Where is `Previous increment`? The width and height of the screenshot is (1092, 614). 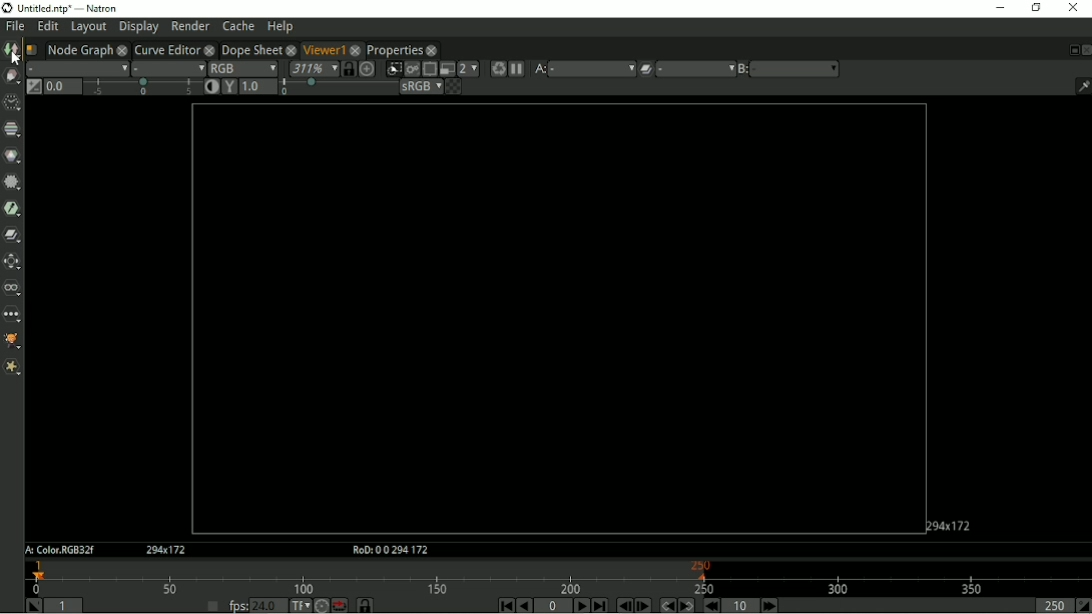 Previous increment is located at coordinates (713, 605).